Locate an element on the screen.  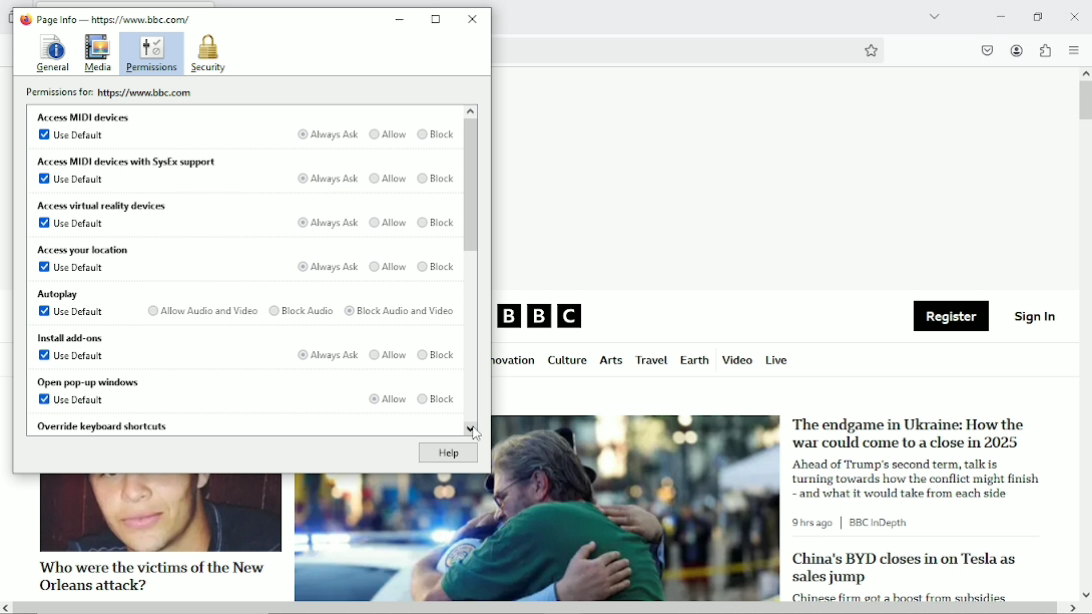
image is located at coordinates (537, 538).